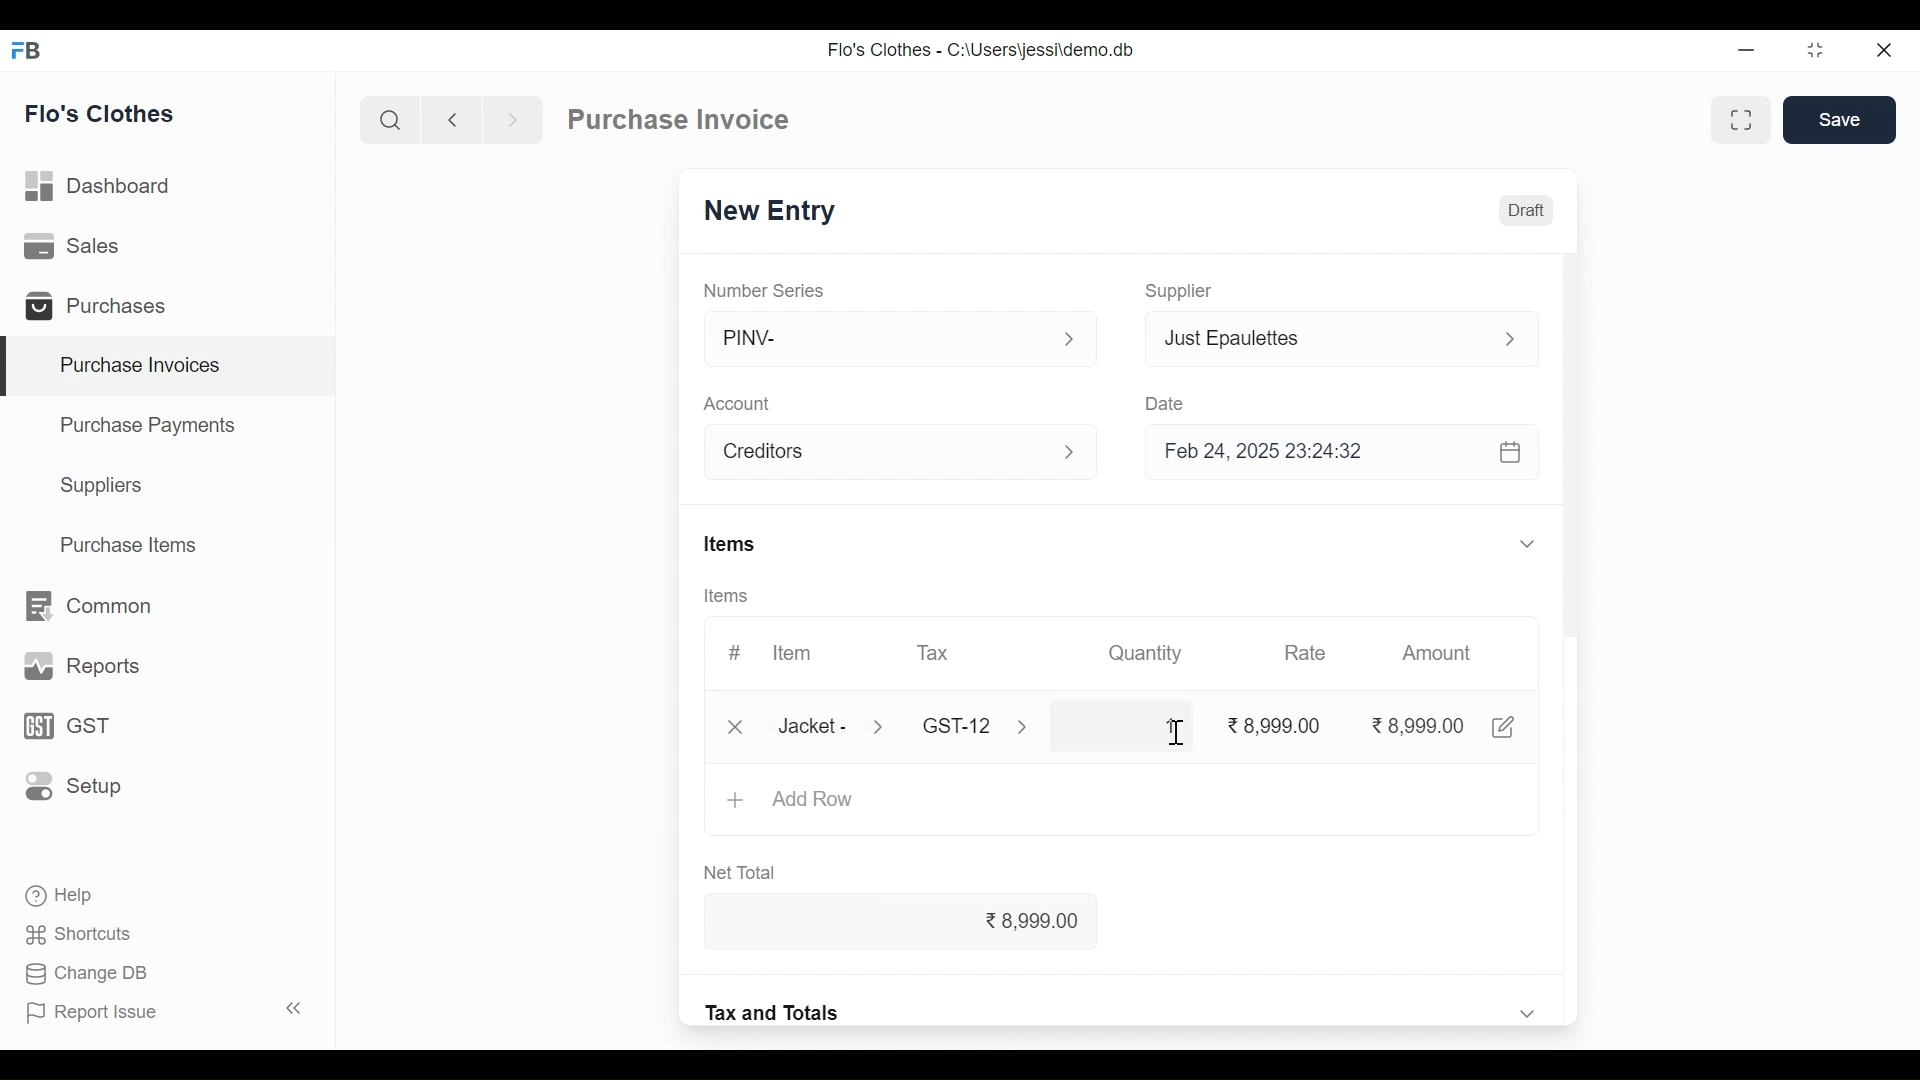 Image resolution: width=1920 pixels, height=1080 pixels. I want to click on Expand, so click(1032, 729).